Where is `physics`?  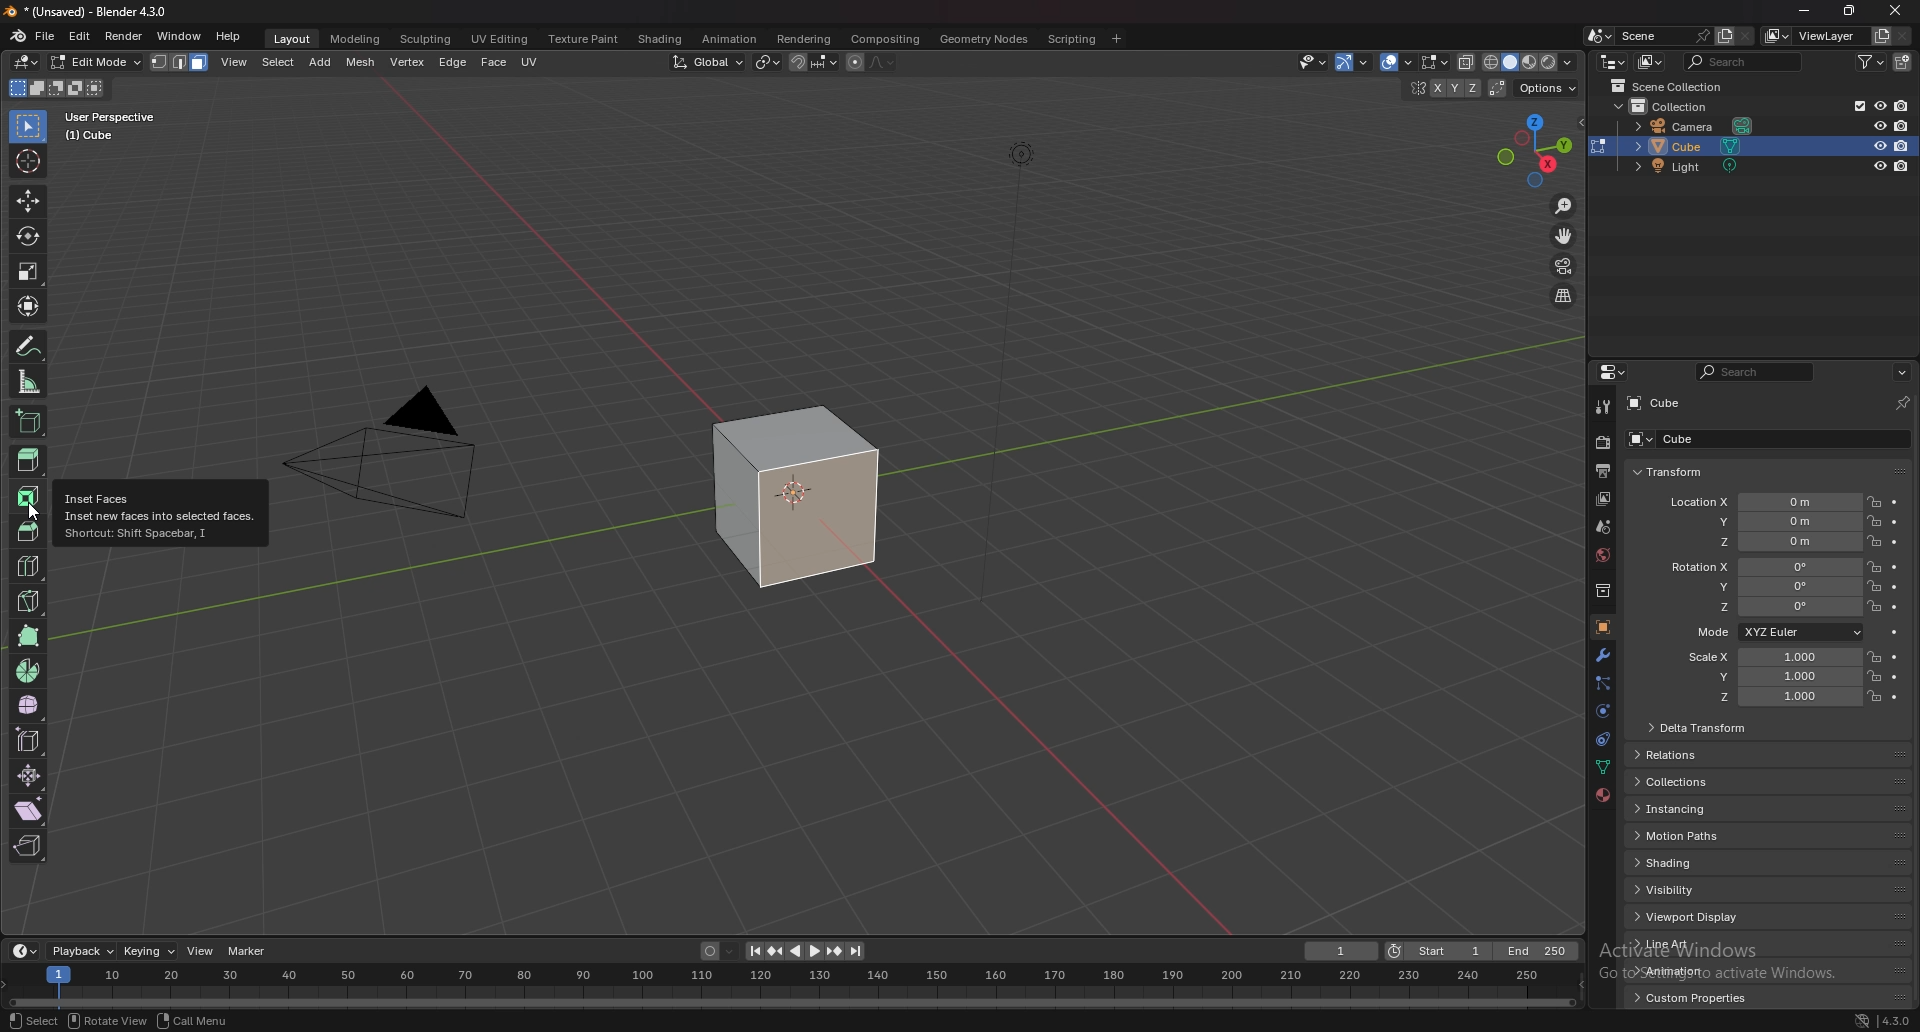 physics is located at coordinates (1601, 741).